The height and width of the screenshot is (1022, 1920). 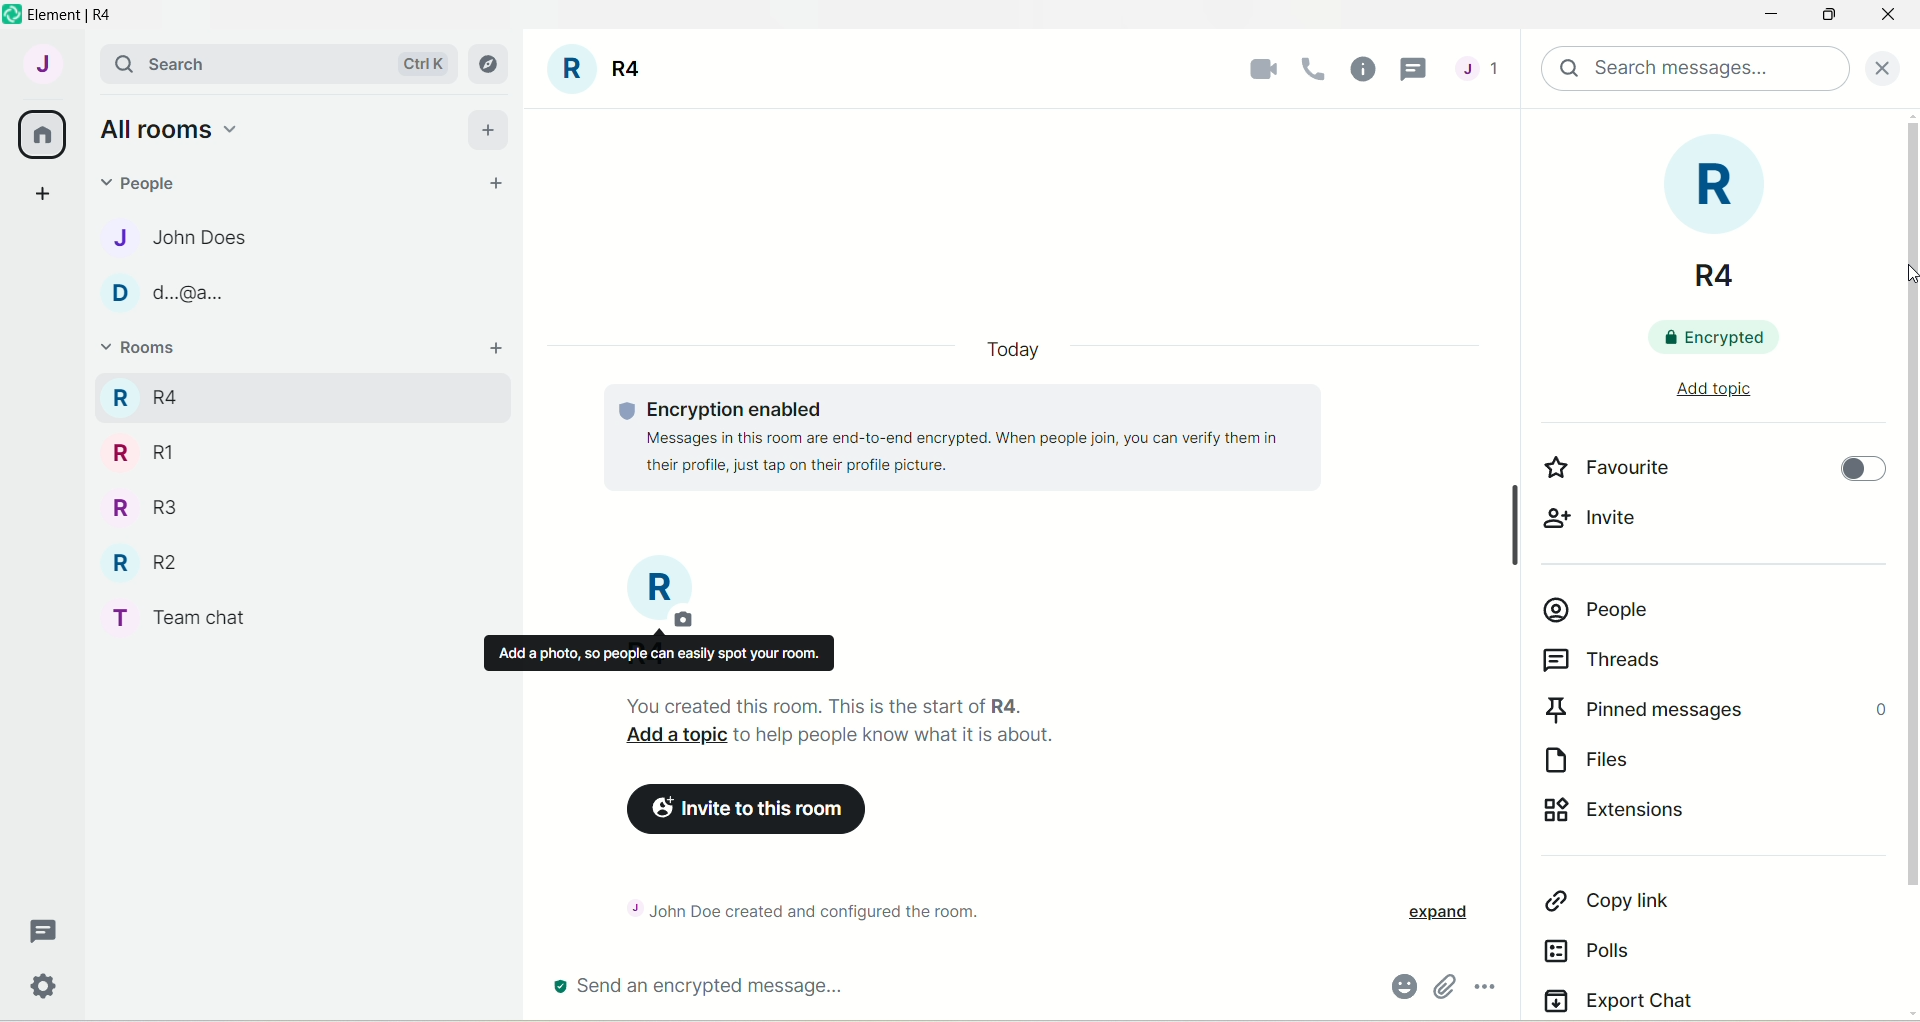 What do you see at coordinates (742, 810) in the screenshot?
I see `invite to this room` at bounding box center [742, 810].